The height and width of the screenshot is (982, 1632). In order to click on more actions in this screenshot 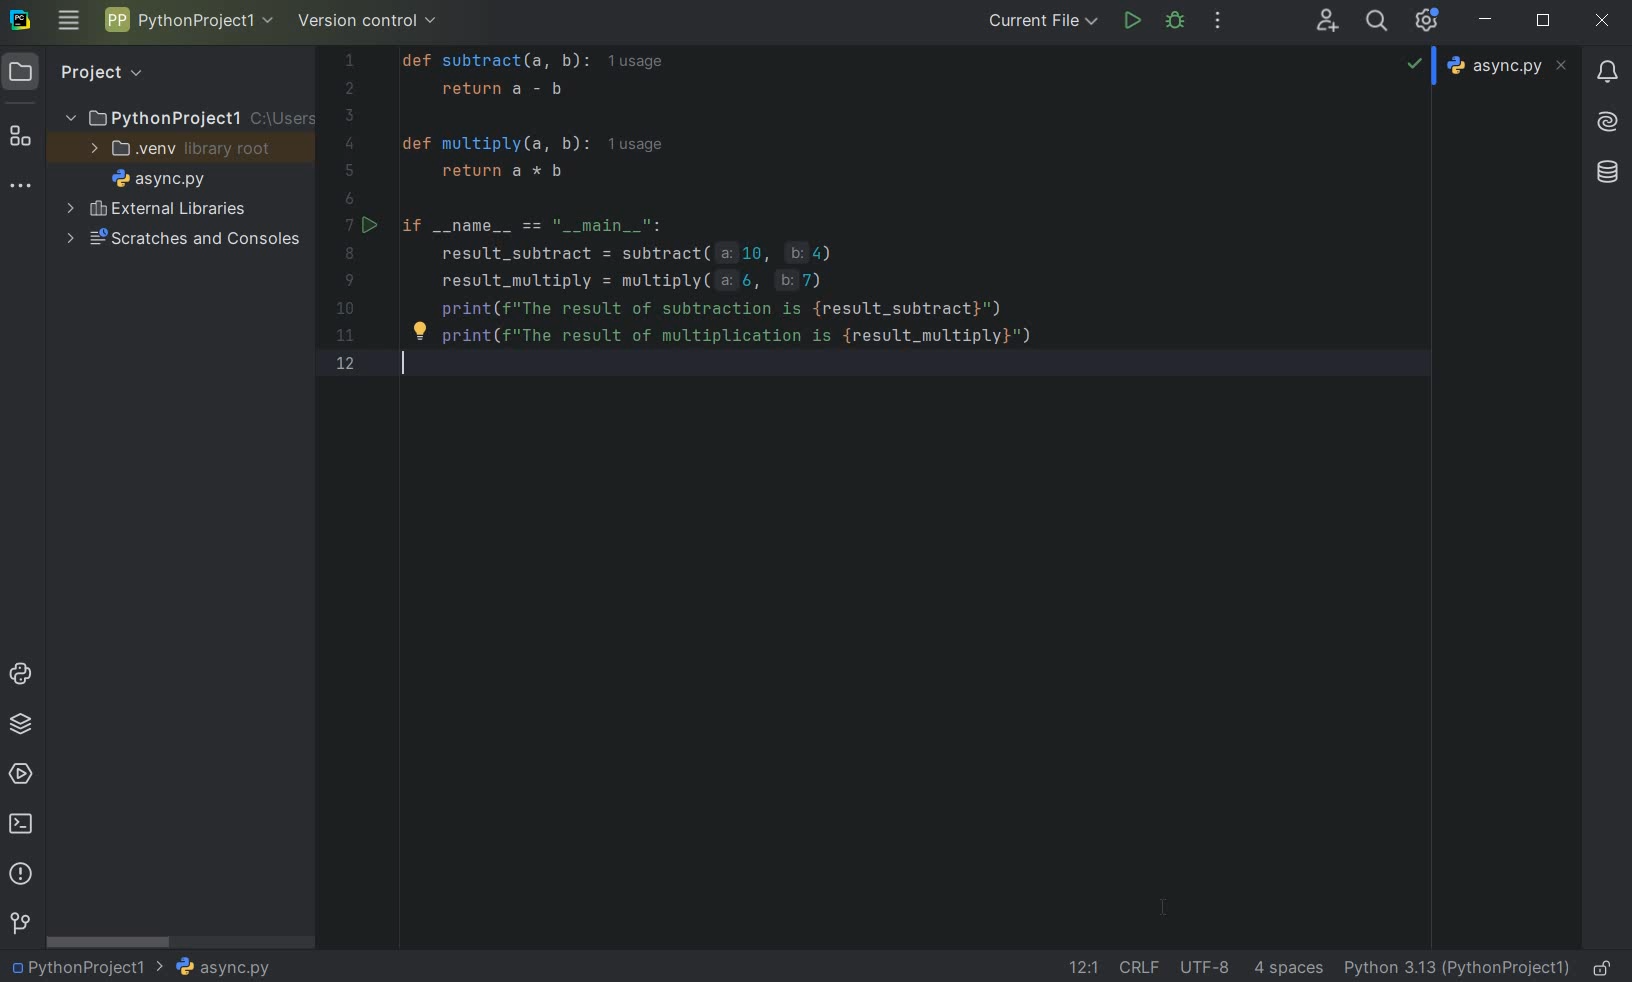, I will do `click(1217, 22)`.